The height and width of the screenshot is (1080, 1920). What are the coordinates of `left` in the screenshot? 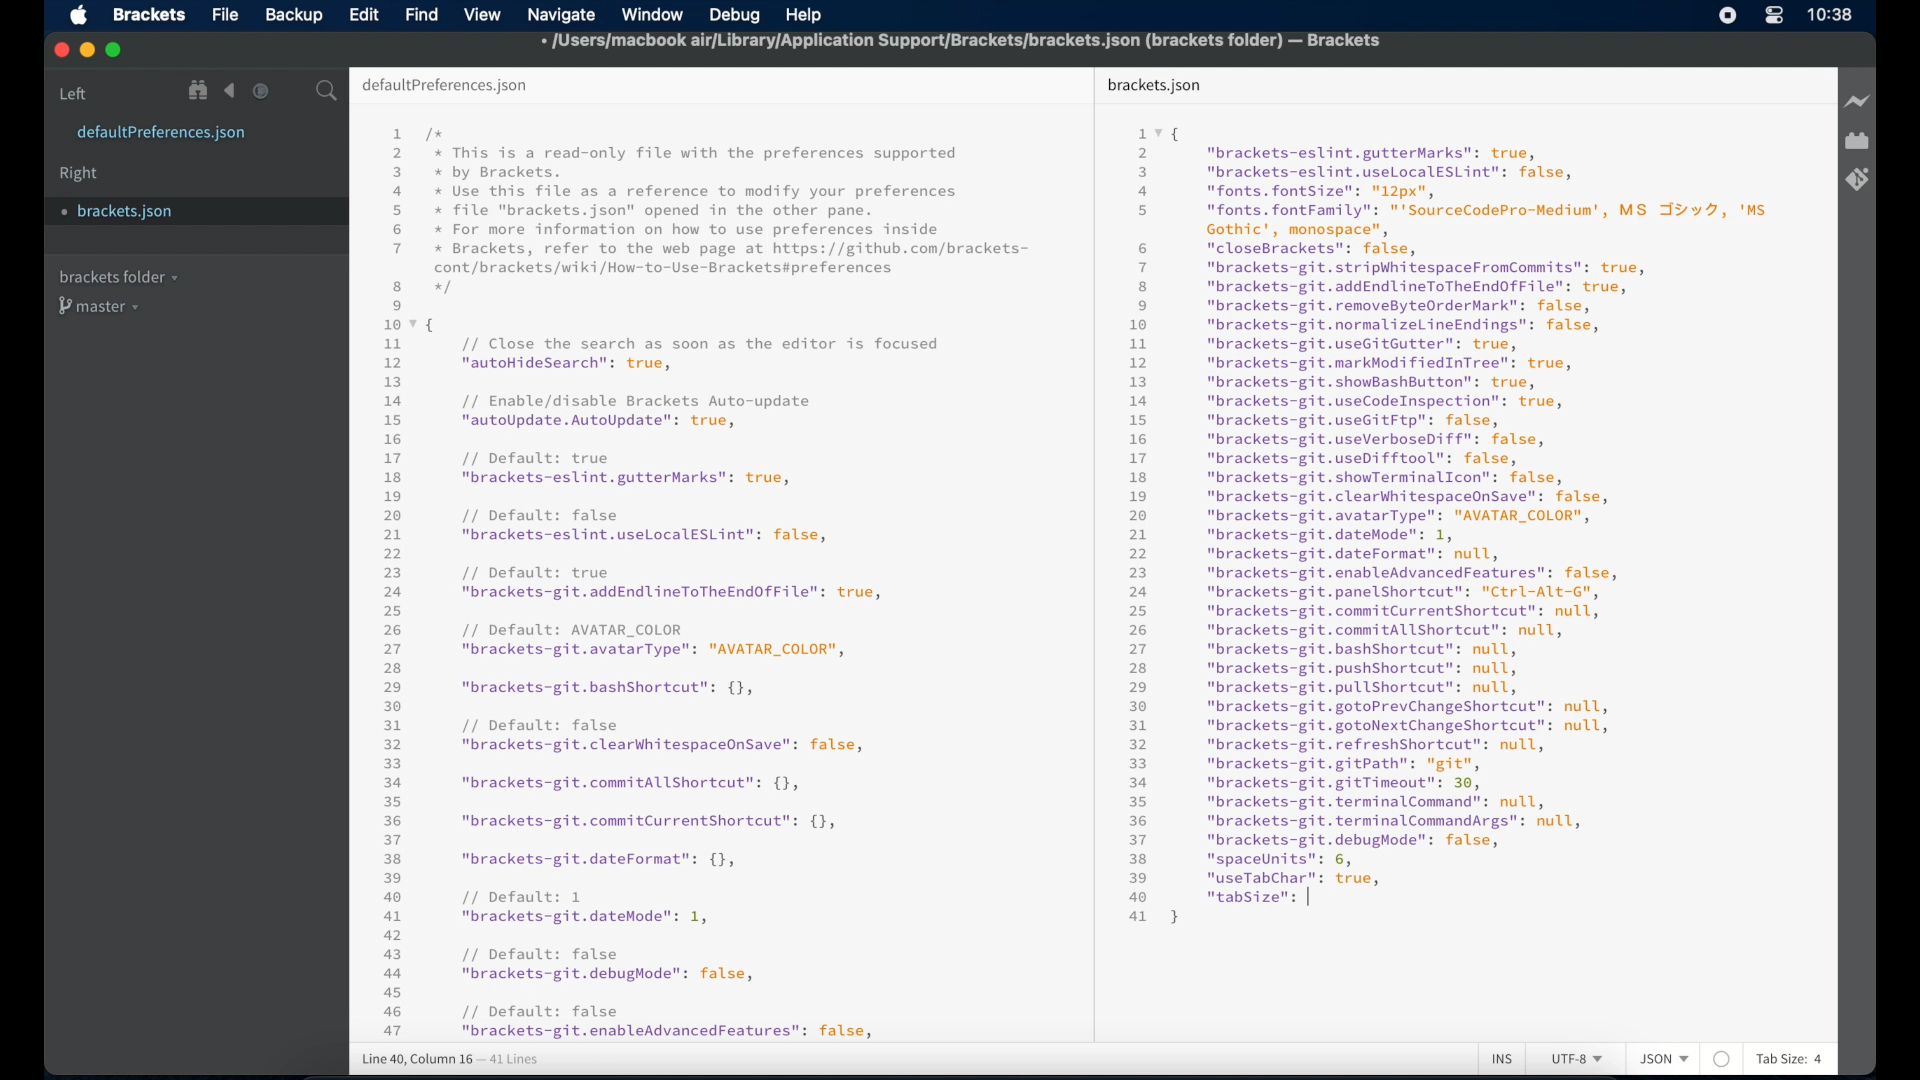 It's located at (74, 94).